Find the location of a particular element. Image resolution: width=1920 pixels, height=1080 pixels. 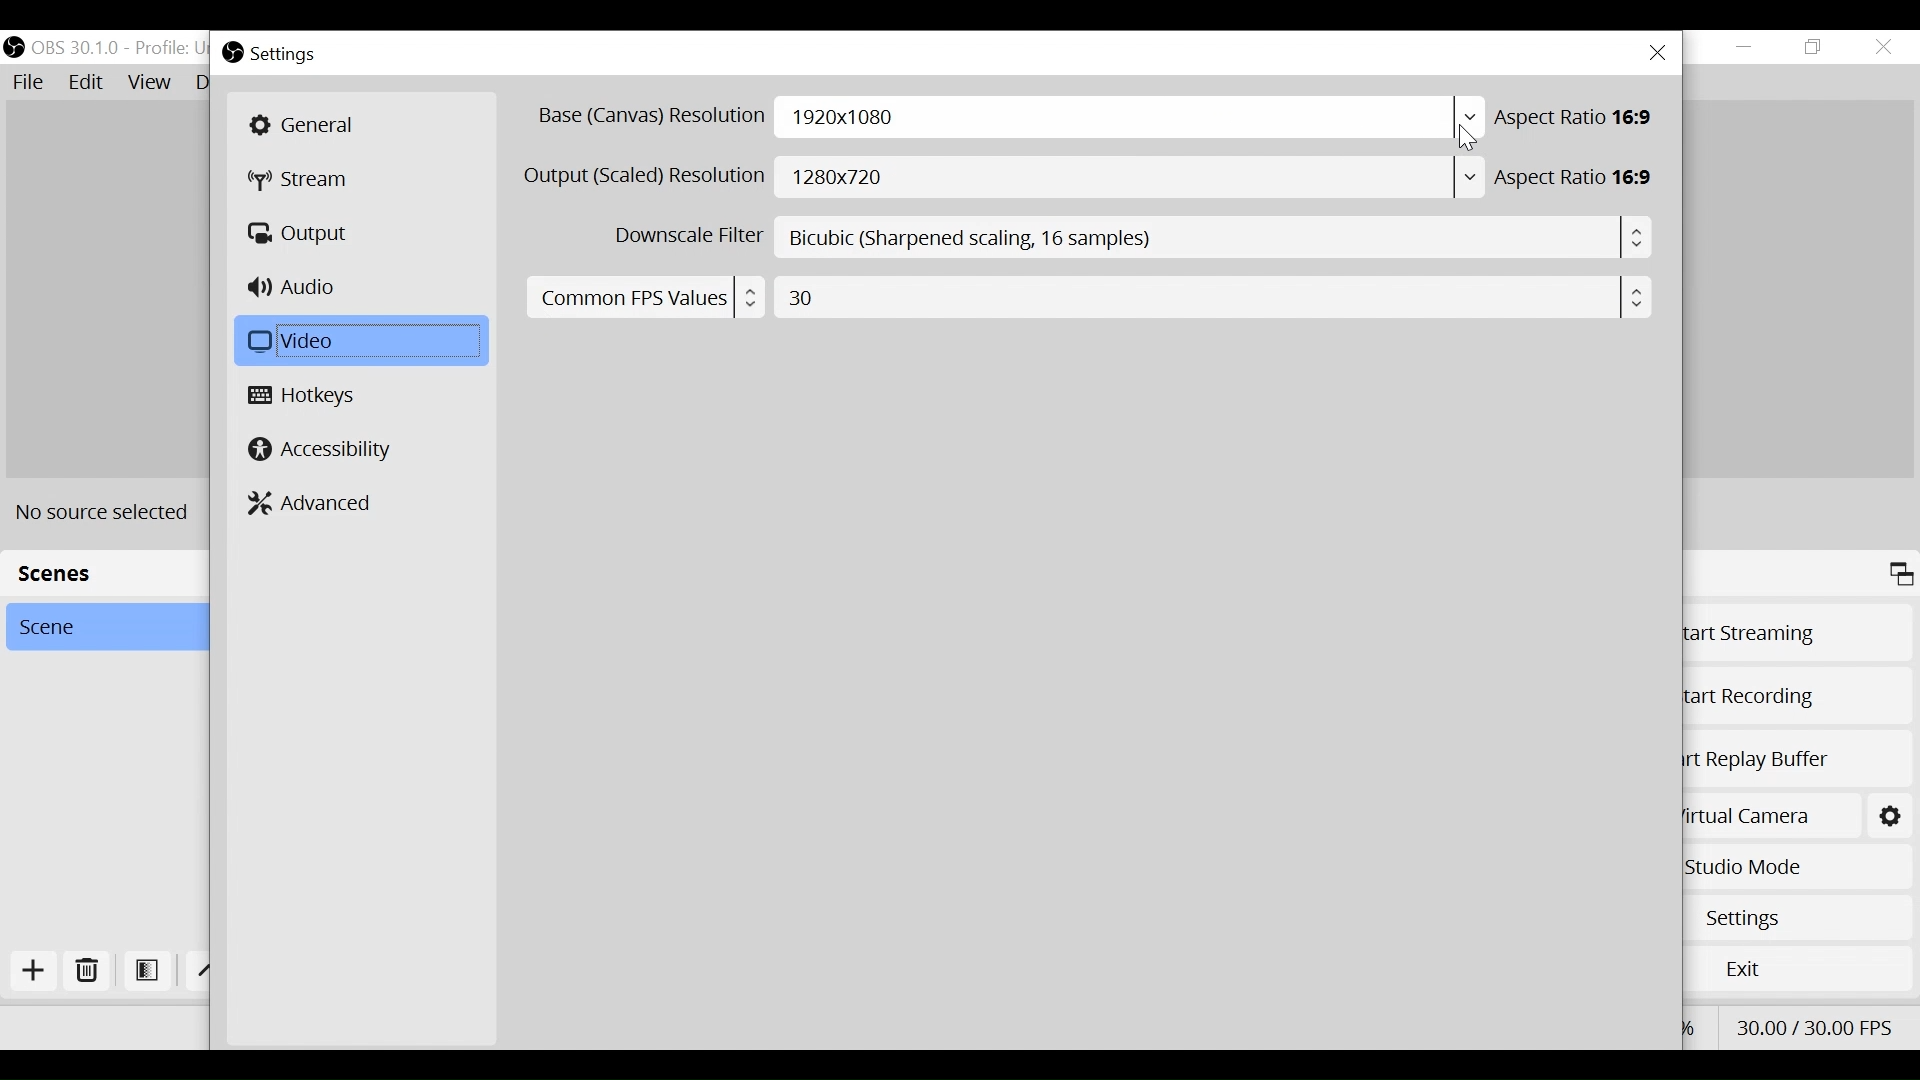

Close is located at coordinates (1657, 53).